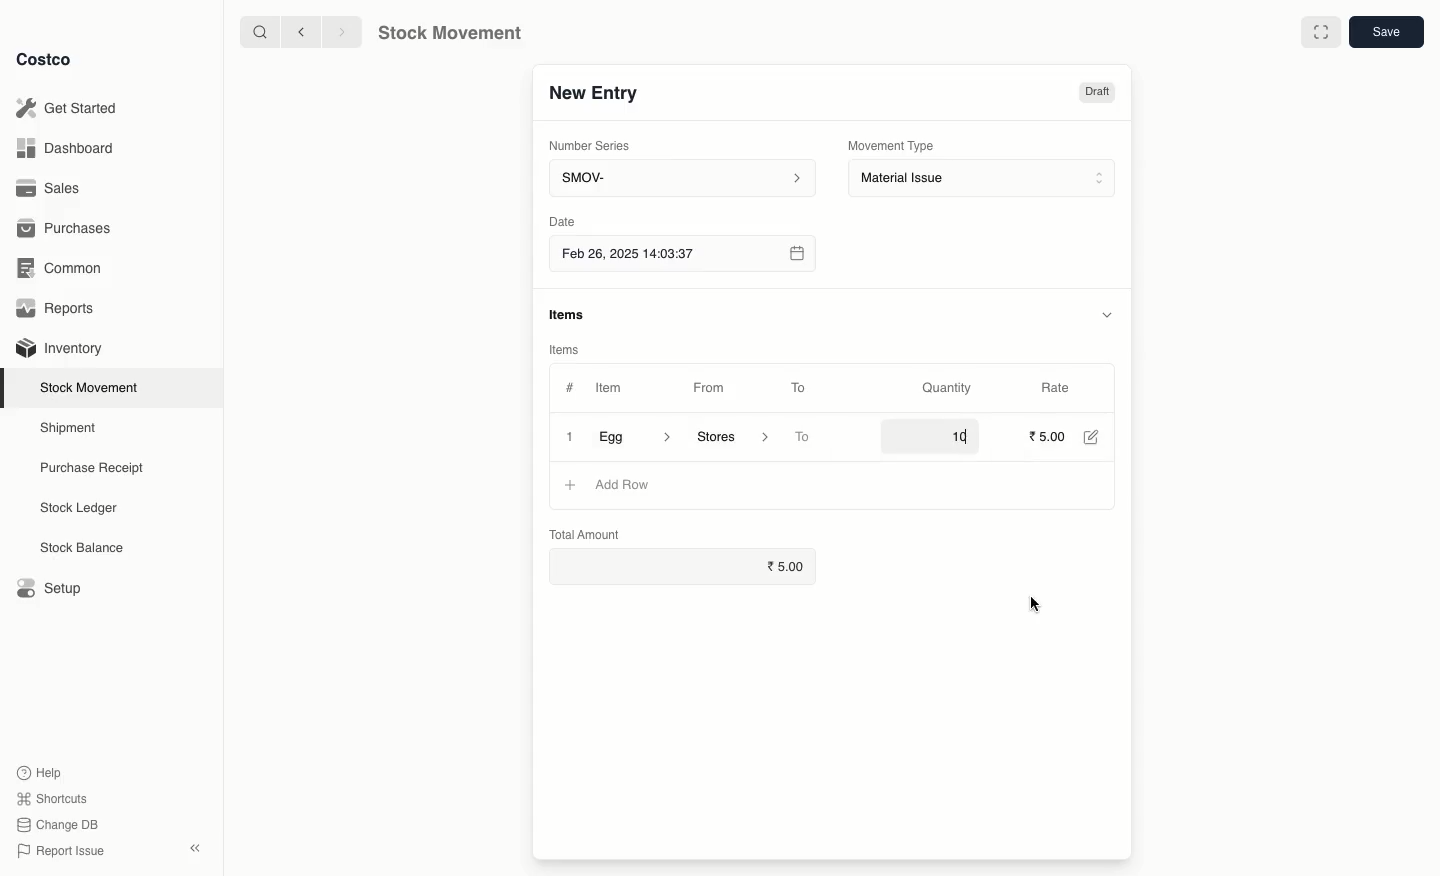 Image resolution: width=1440 pixels, height=876 pixels. Describe the element at coordinates (984, 179) in the screenshot. I see `Material Issue` at that location.